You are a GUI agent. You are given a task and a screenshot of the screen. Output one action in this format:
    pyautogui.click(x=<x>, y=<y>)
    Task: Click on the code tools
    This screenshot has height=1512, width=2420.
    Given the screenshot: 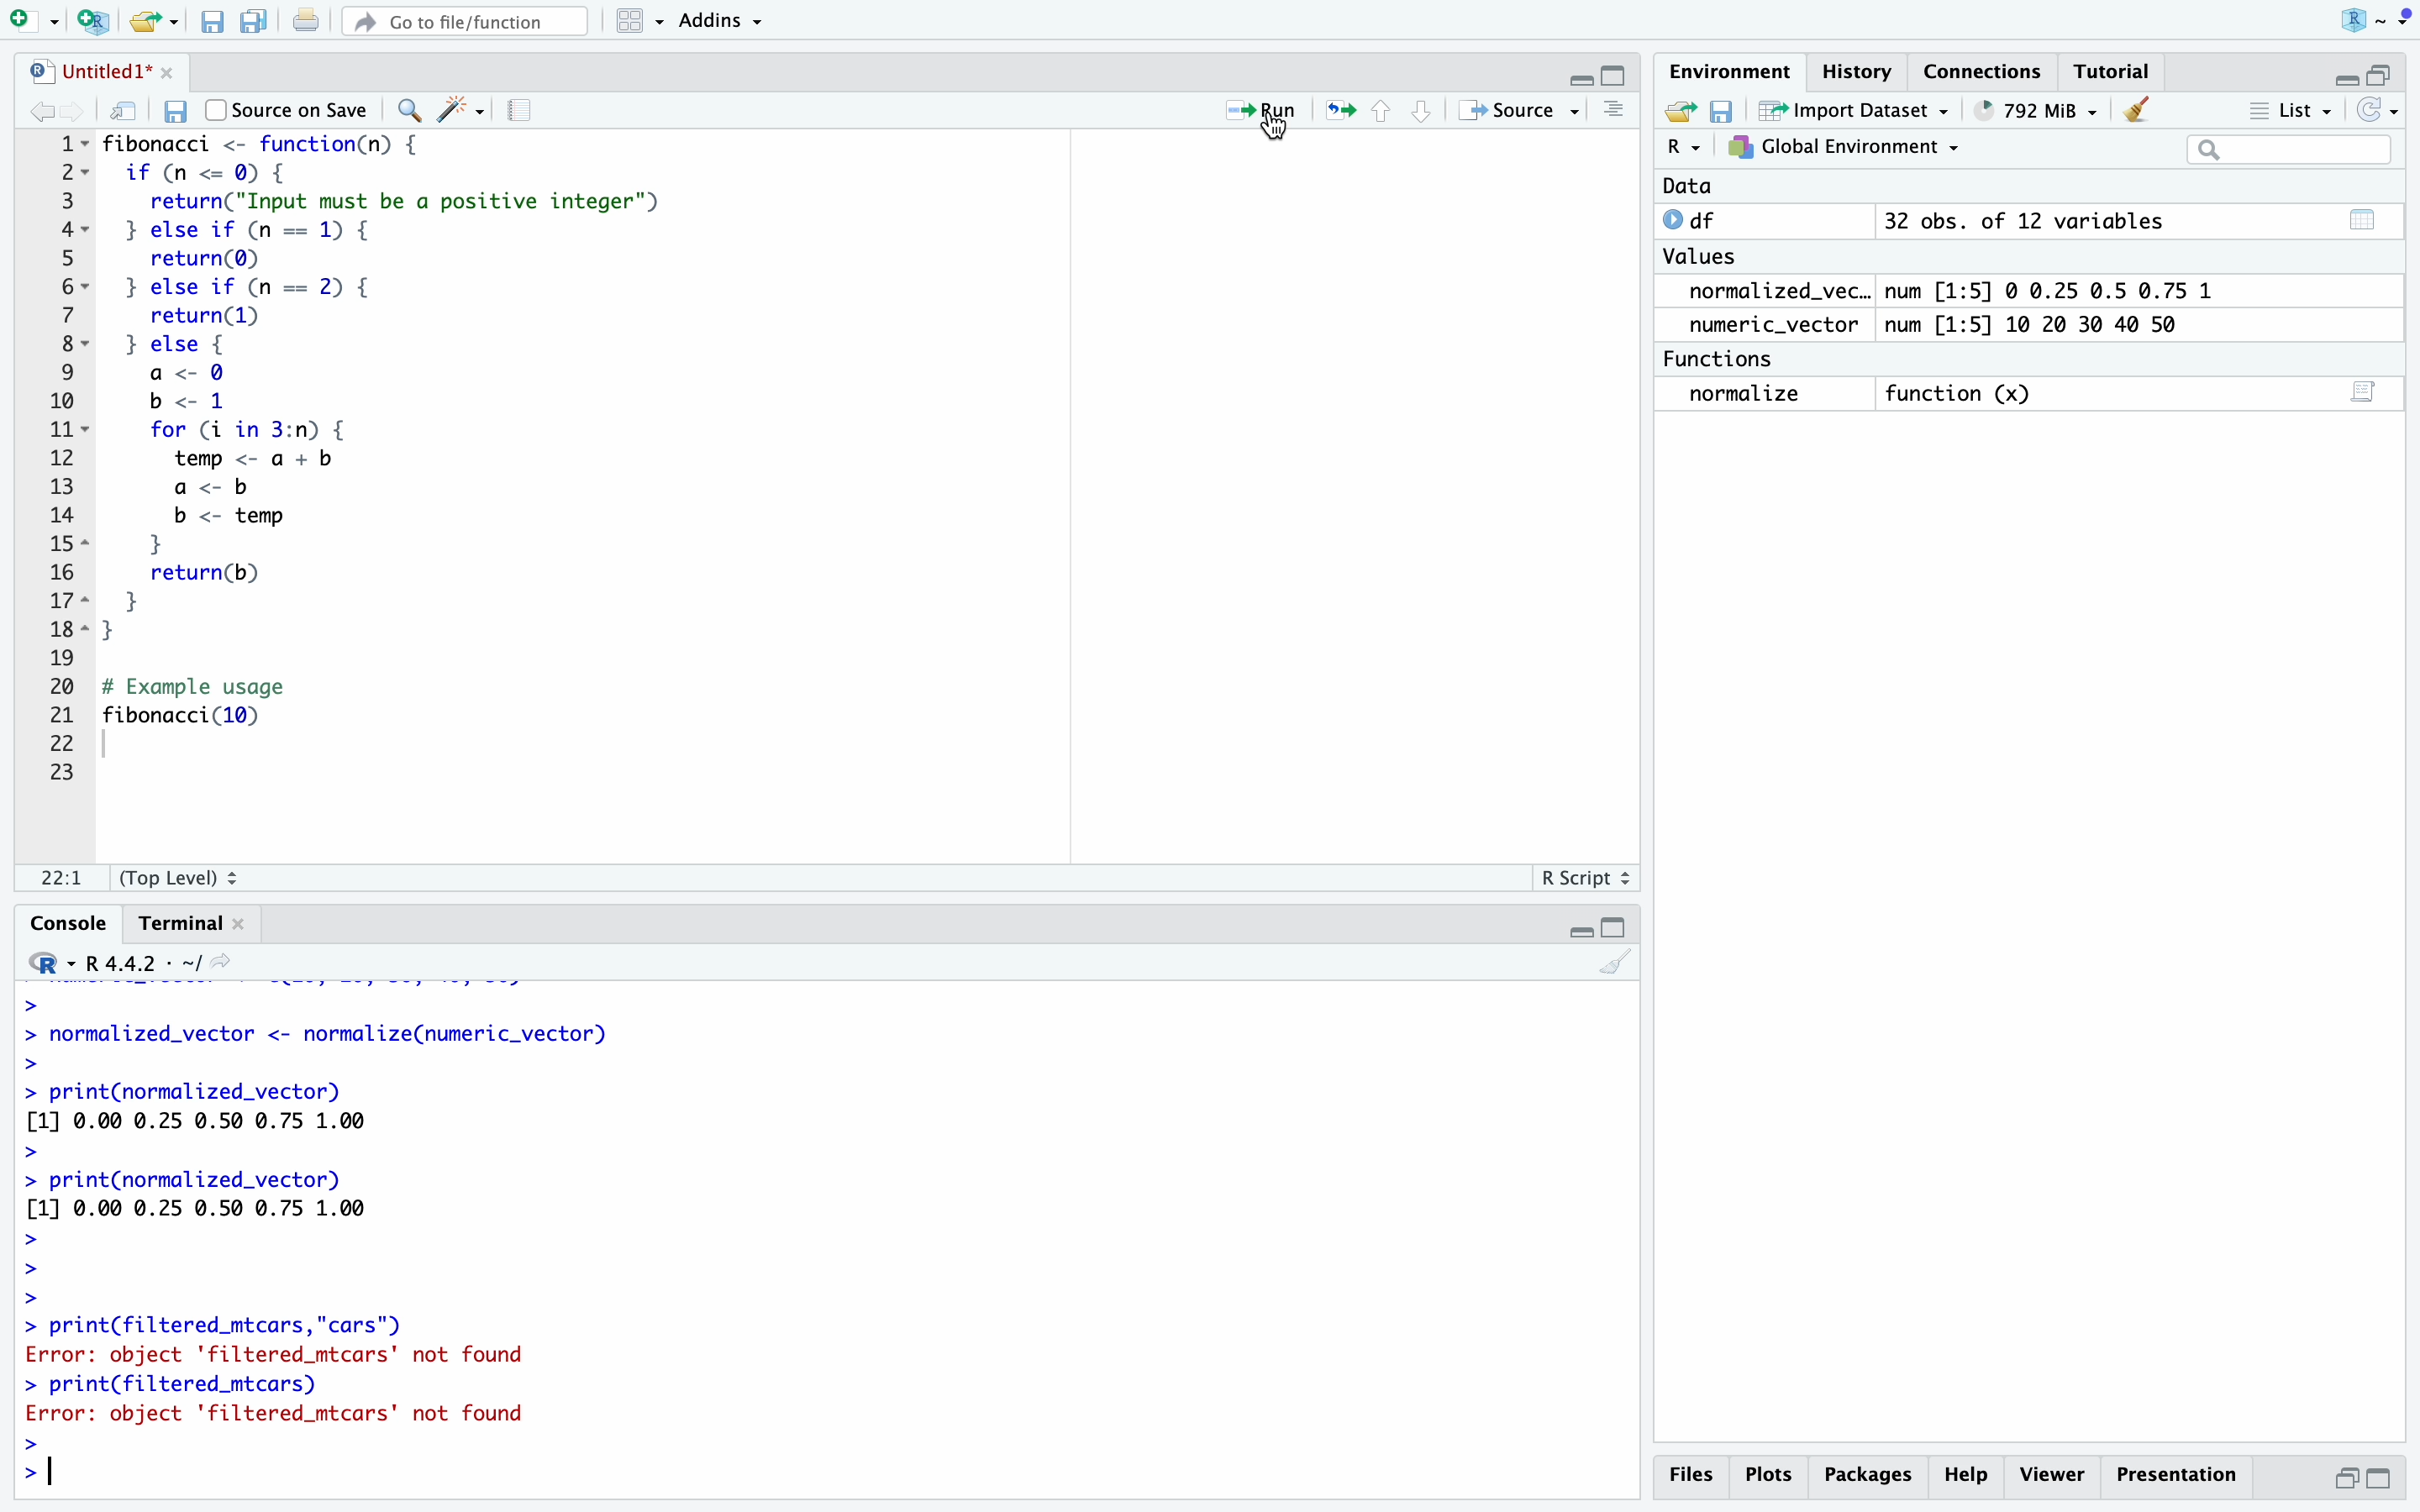 What is the action you would take?
    pyautogui.click(x=461, y=107)
    